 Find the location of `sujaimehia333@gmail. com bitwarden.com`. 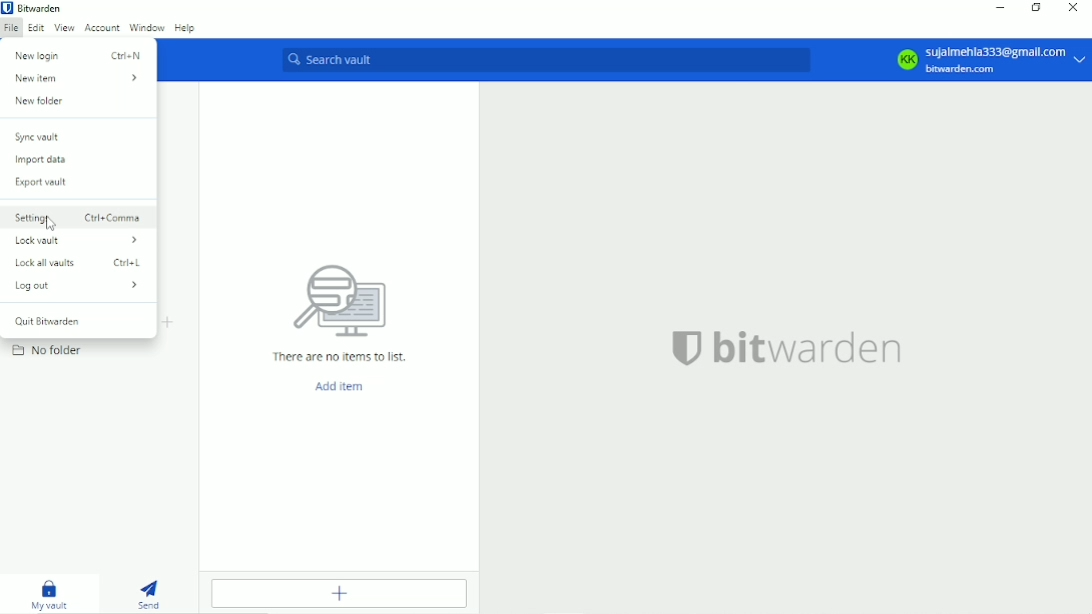

sujaimehia333@gmail. com bitwarden.com is located at coordinates (1005, 59).